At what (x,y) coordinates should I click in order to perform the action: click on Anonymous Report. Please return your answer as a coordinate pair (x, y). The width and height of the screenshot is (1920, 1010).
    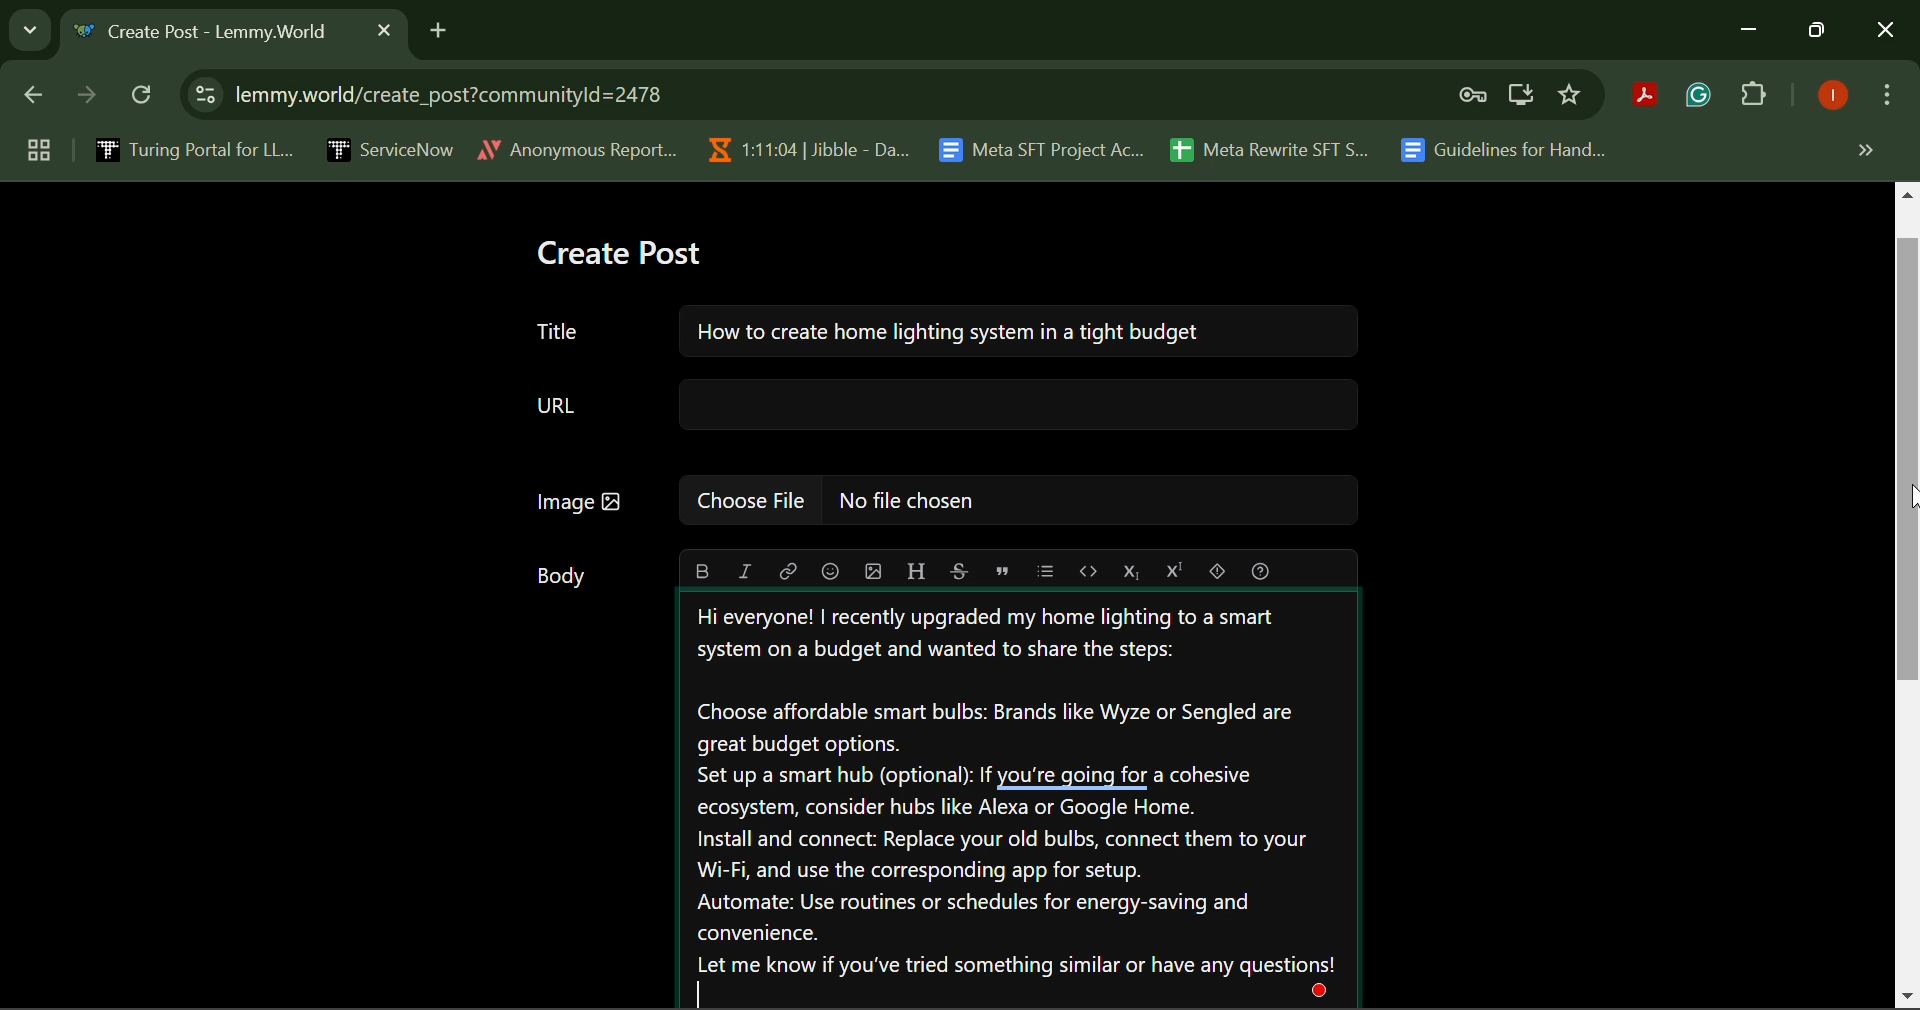
    Looking at the image, I should click on (577, 146).